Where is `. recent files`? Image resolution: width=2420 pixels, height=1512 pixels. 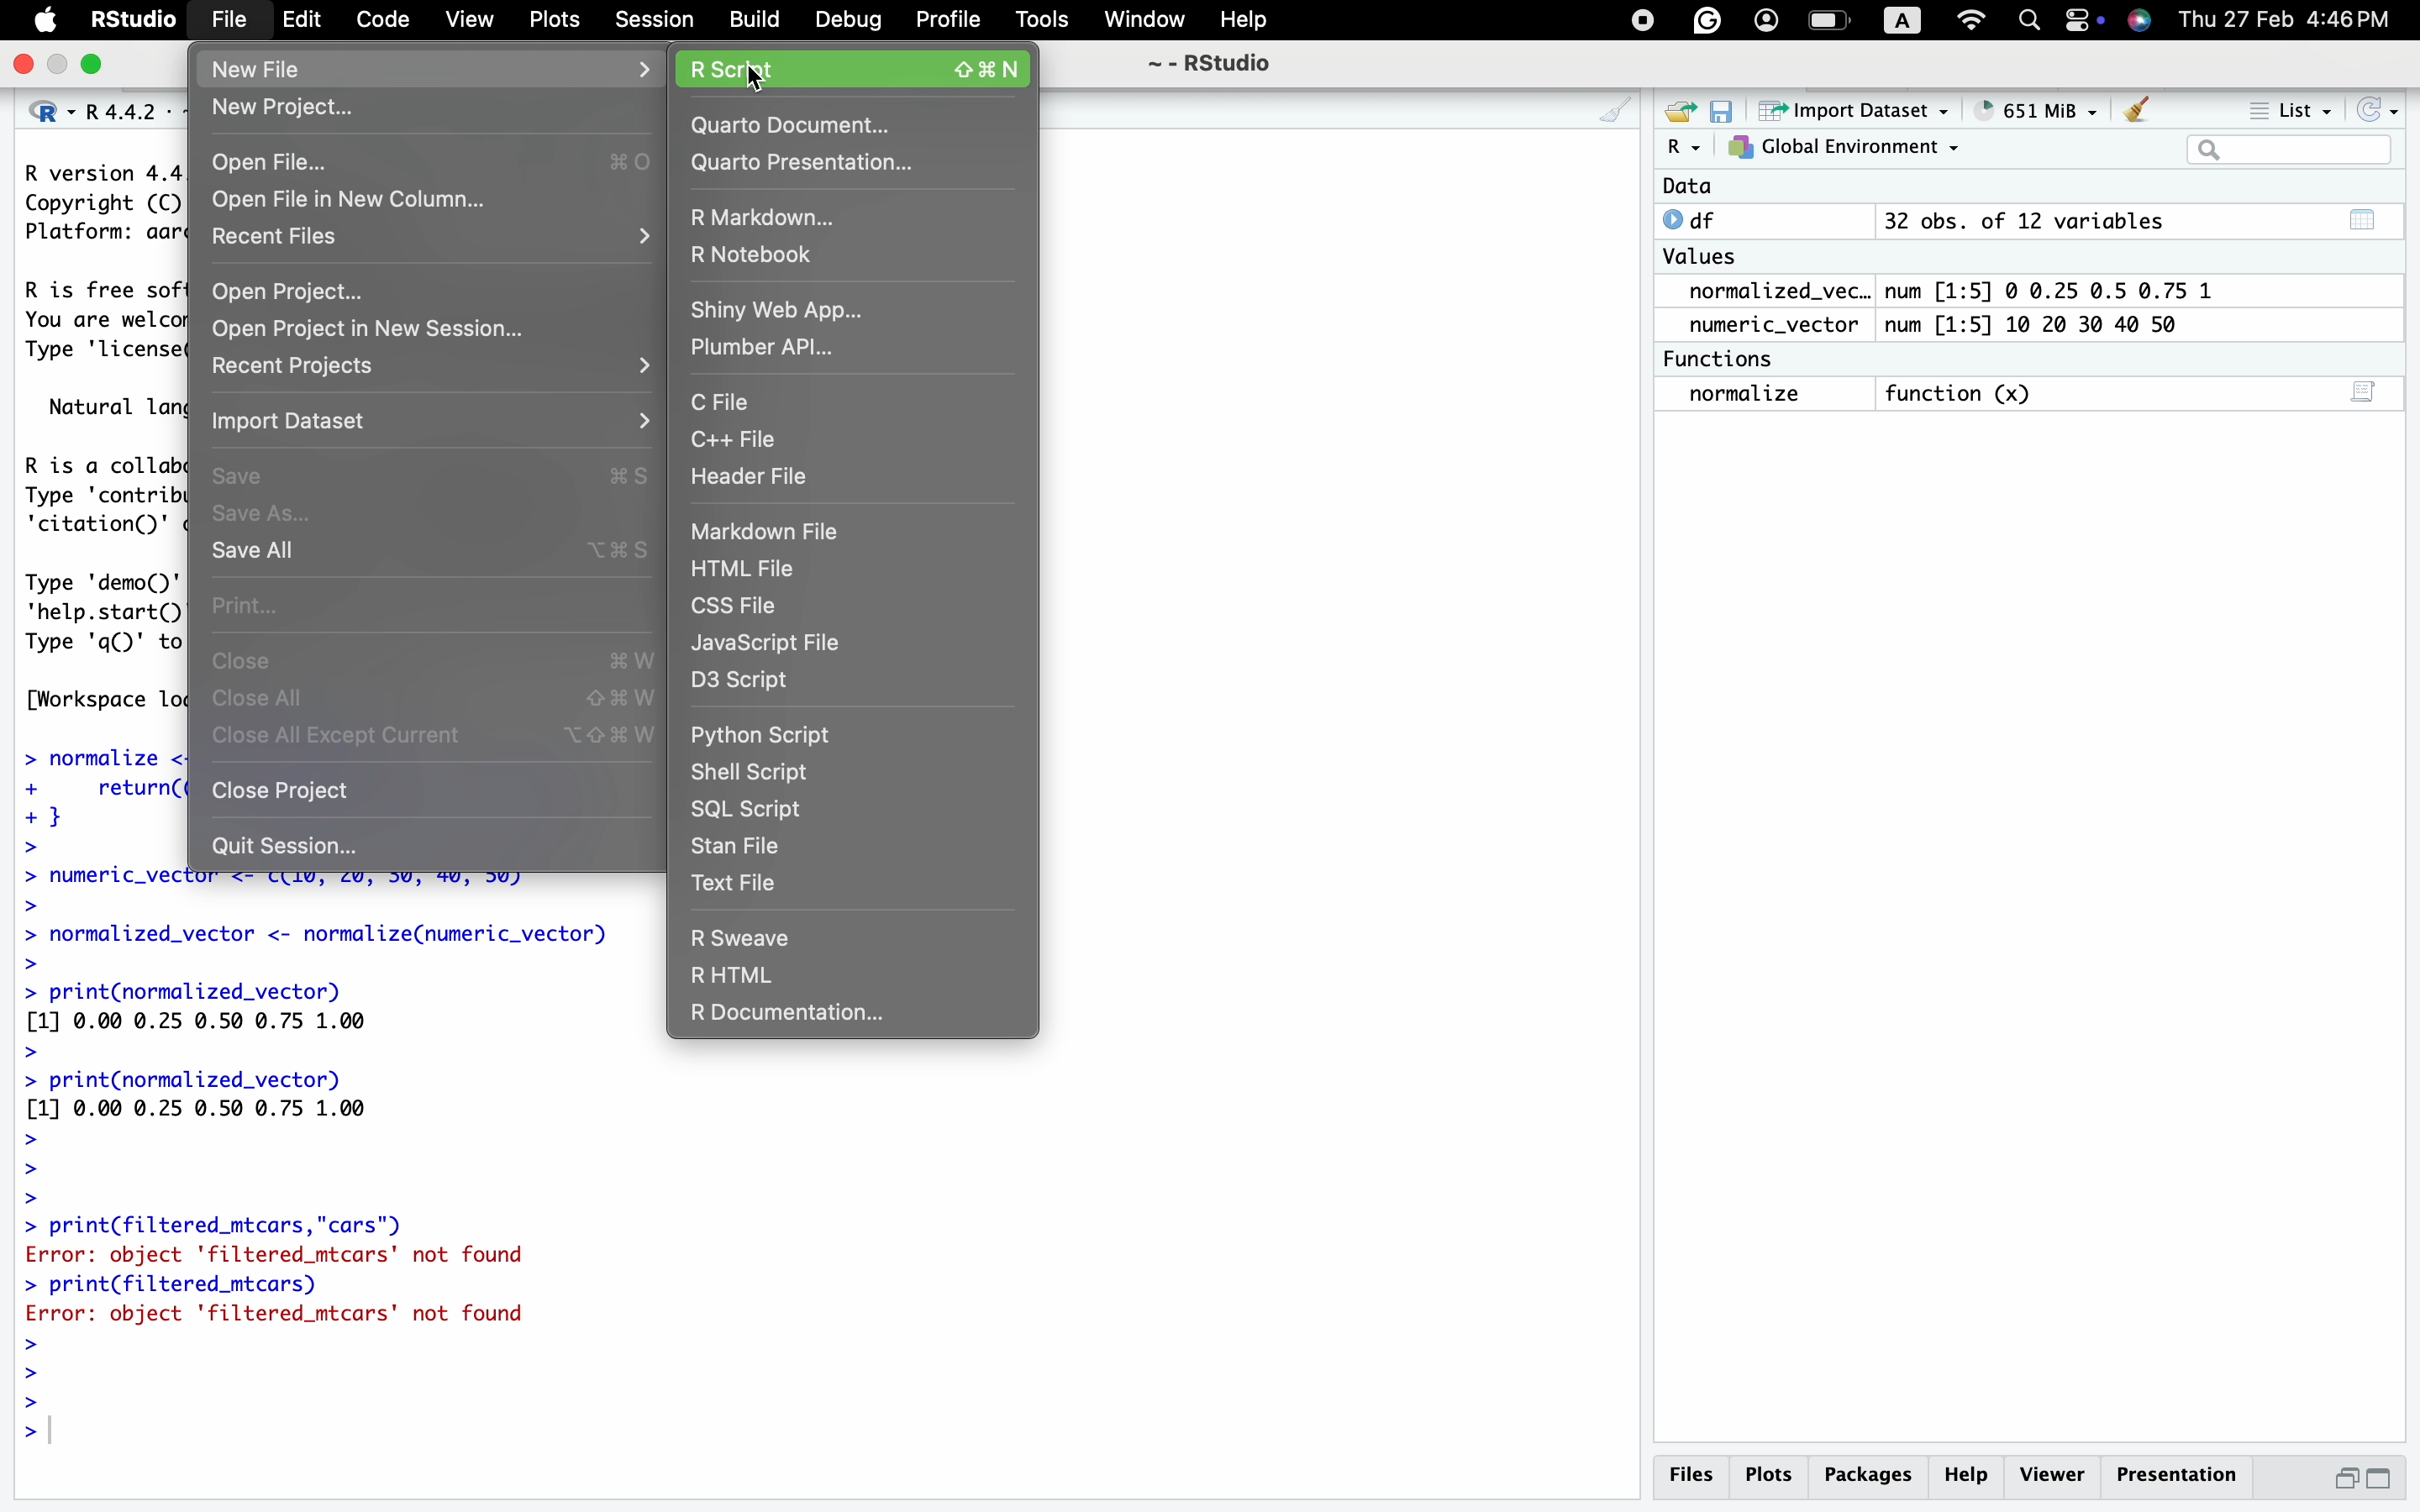 . recent files is located at coordinates (432, 242).